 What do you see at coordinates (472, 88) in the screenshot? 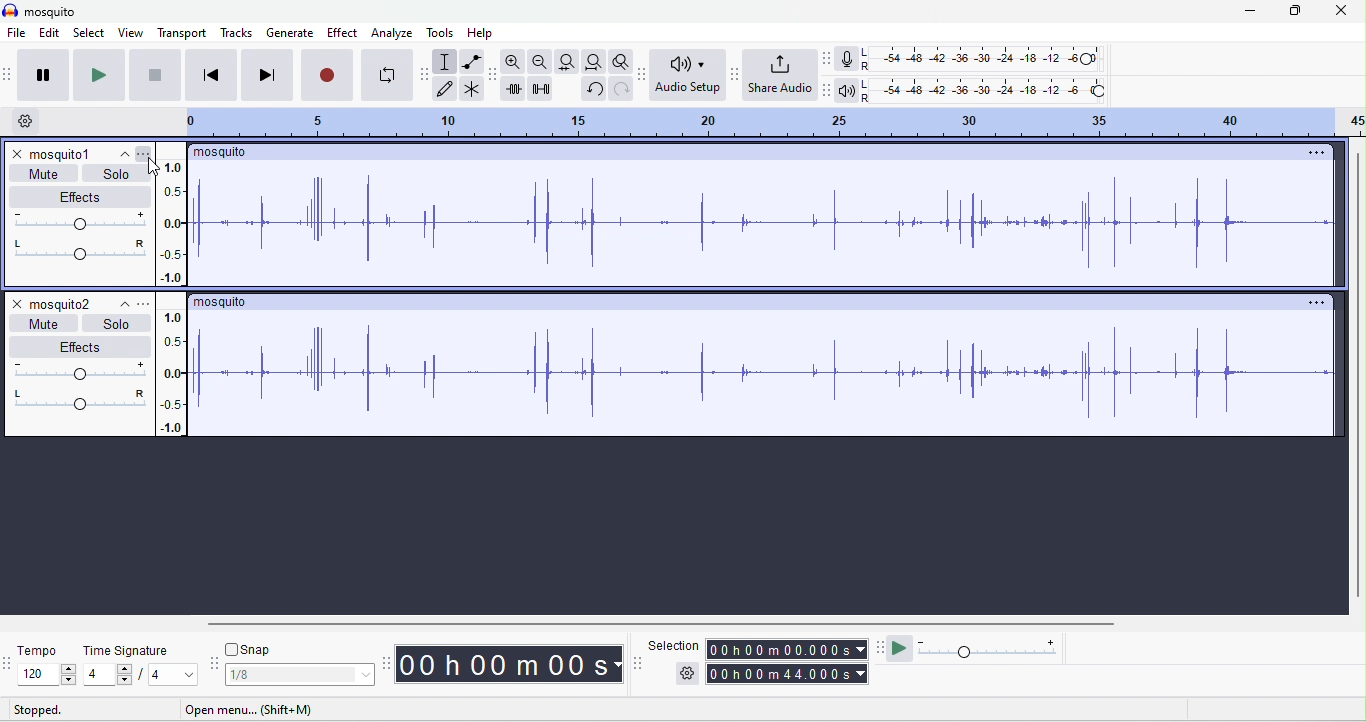
I see `multi` at bounding box center [472, 88].